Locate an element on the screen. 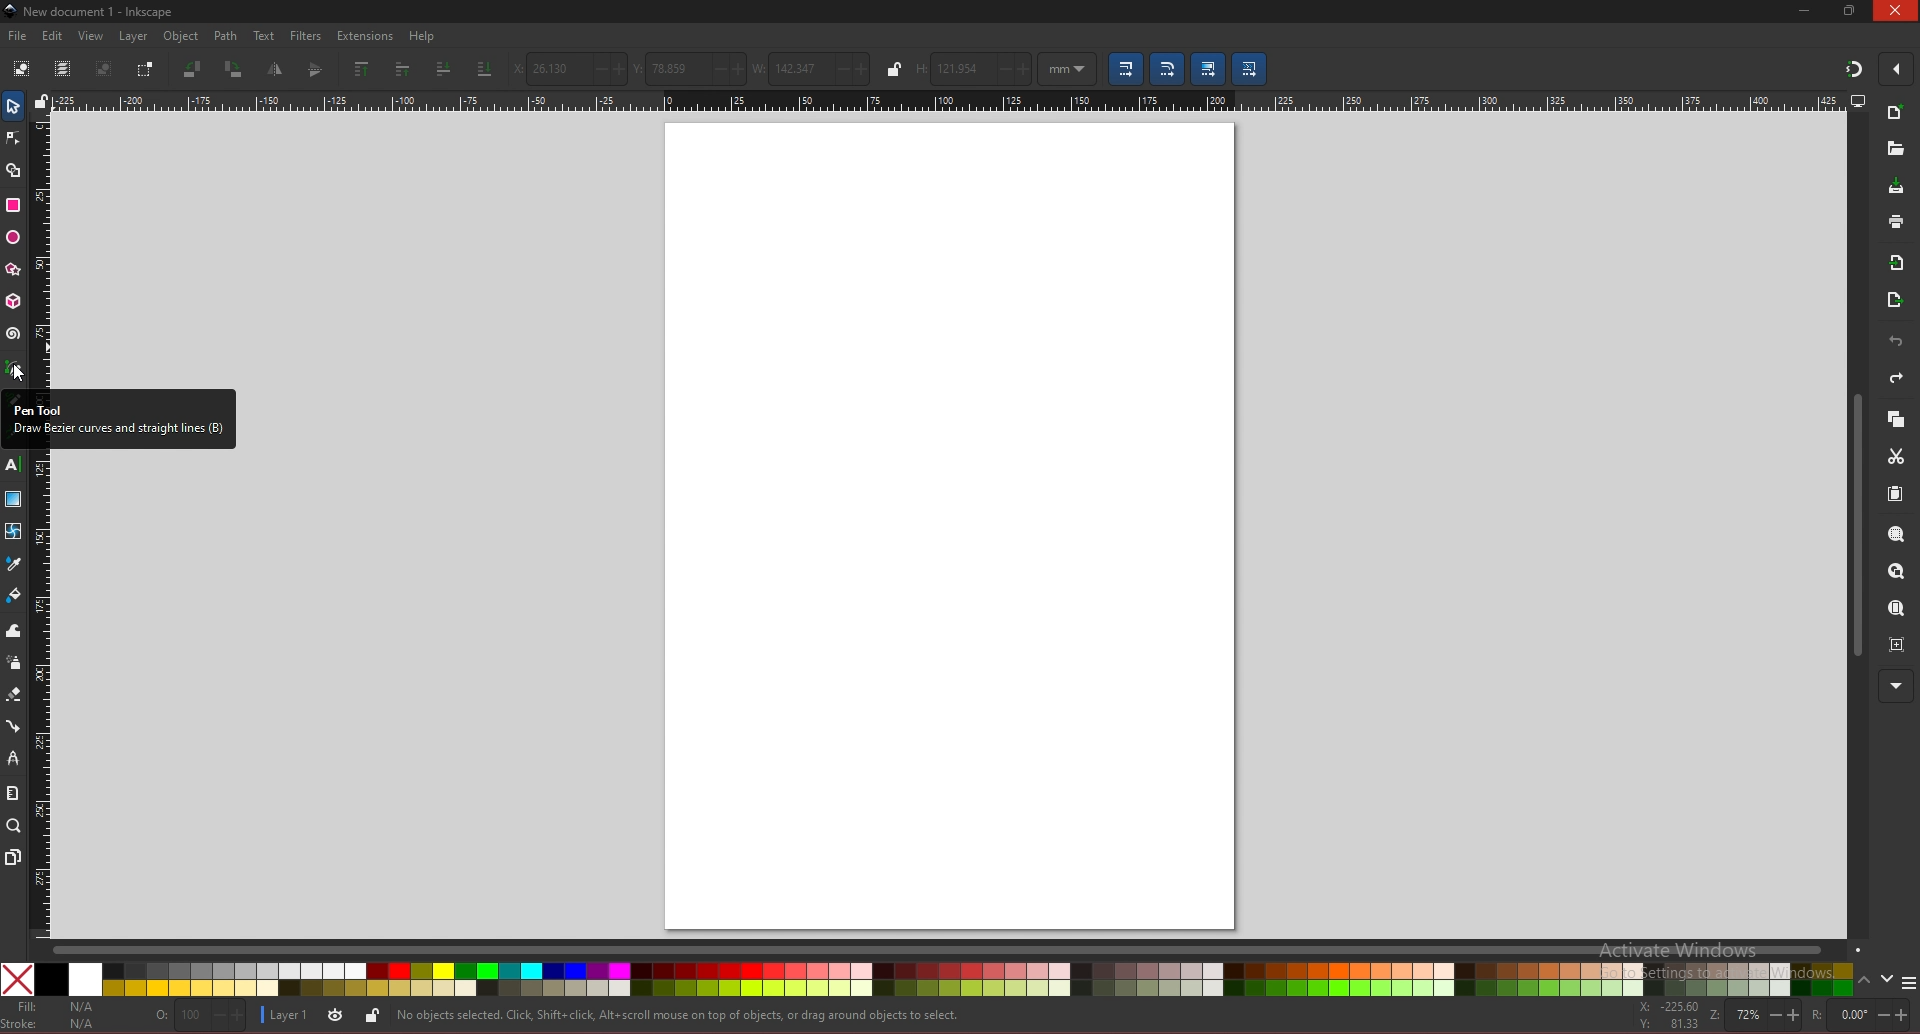  more colors is located at coordinates (1908, 984).